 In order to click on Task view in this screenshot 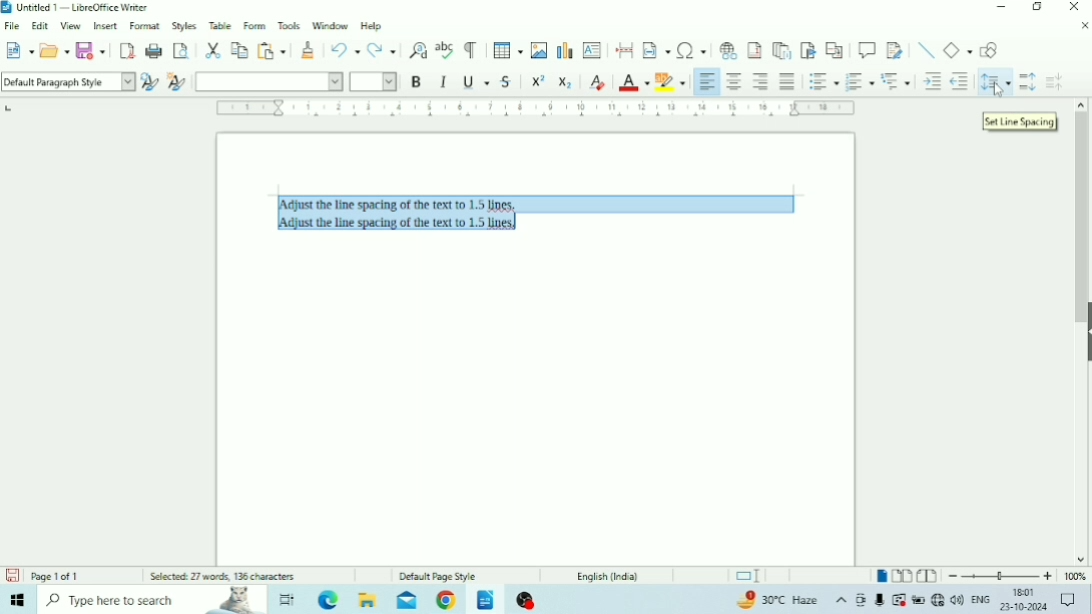, I will do `click(287, 599)`.